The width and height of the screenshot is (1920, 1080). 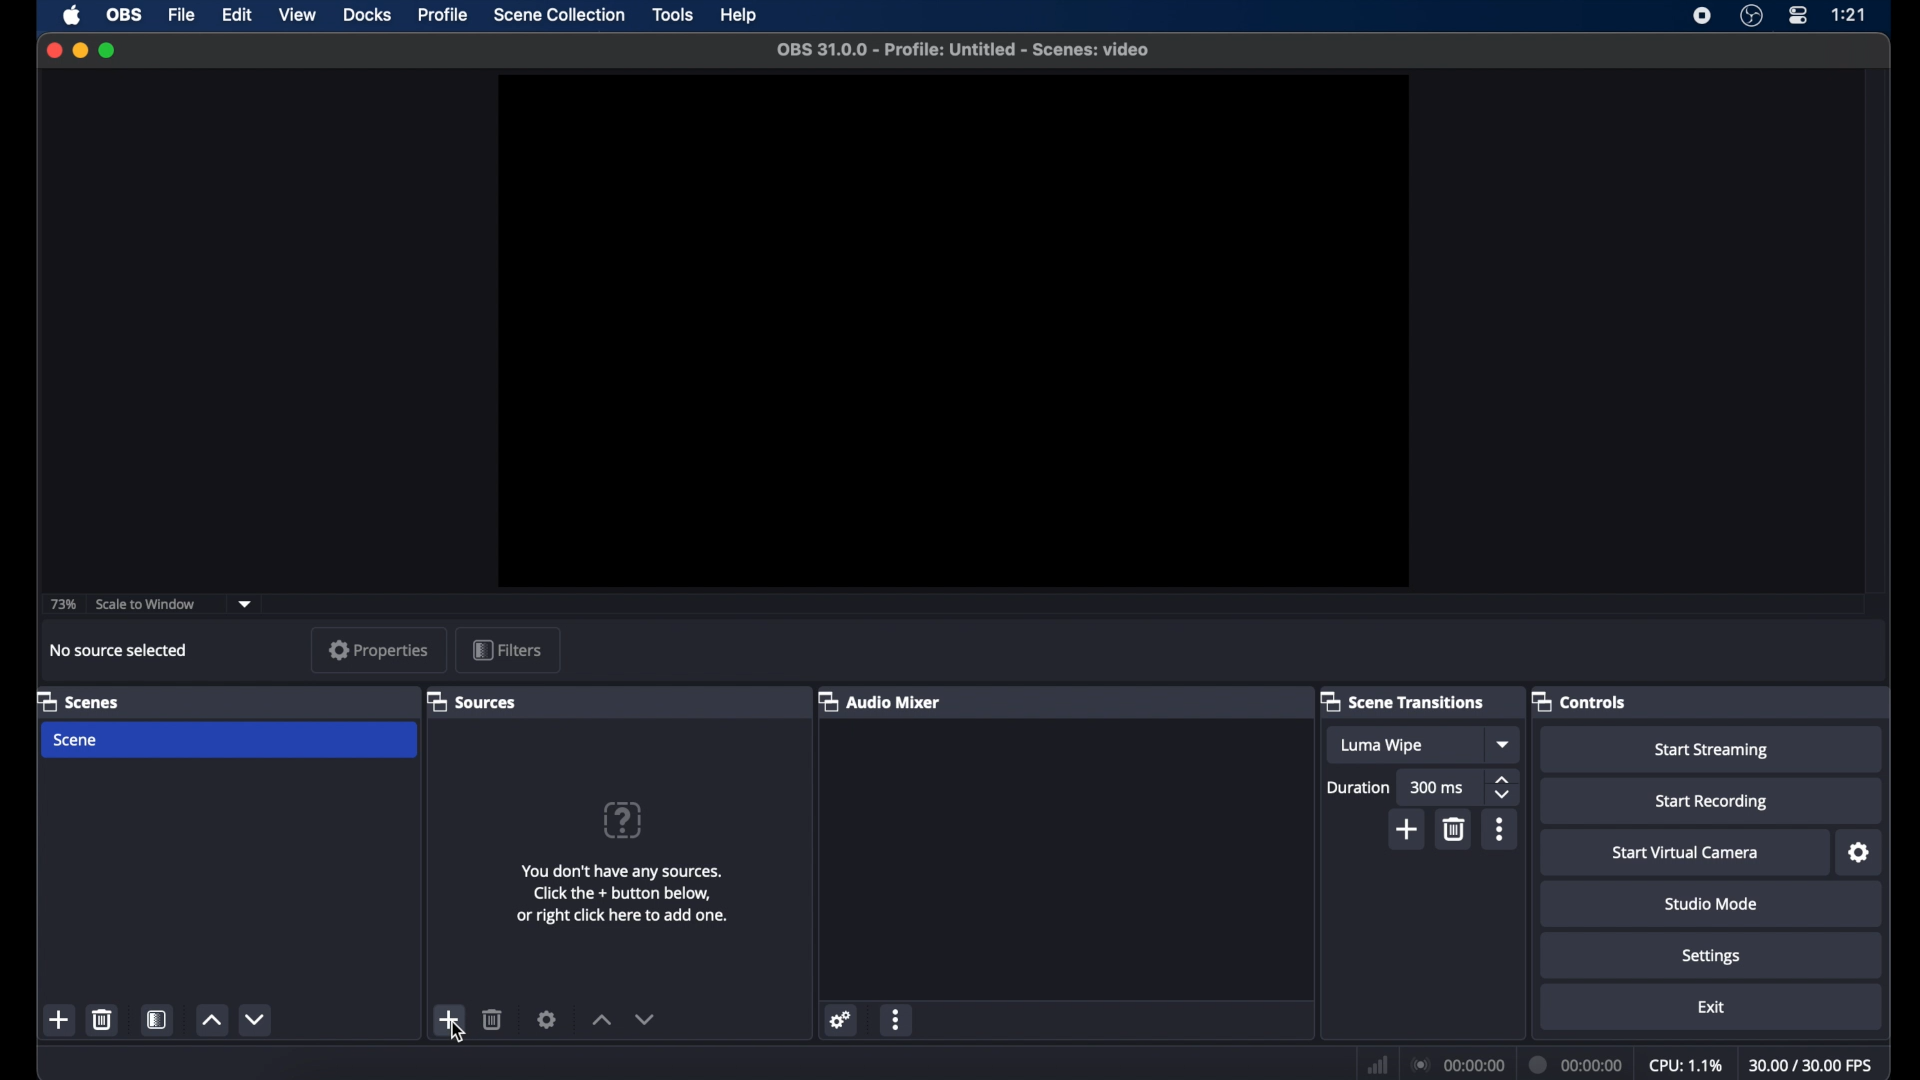 What do you see at coordinates (444, 15) in the screenshot?
I see `profile` at bounding box center [444, 15].